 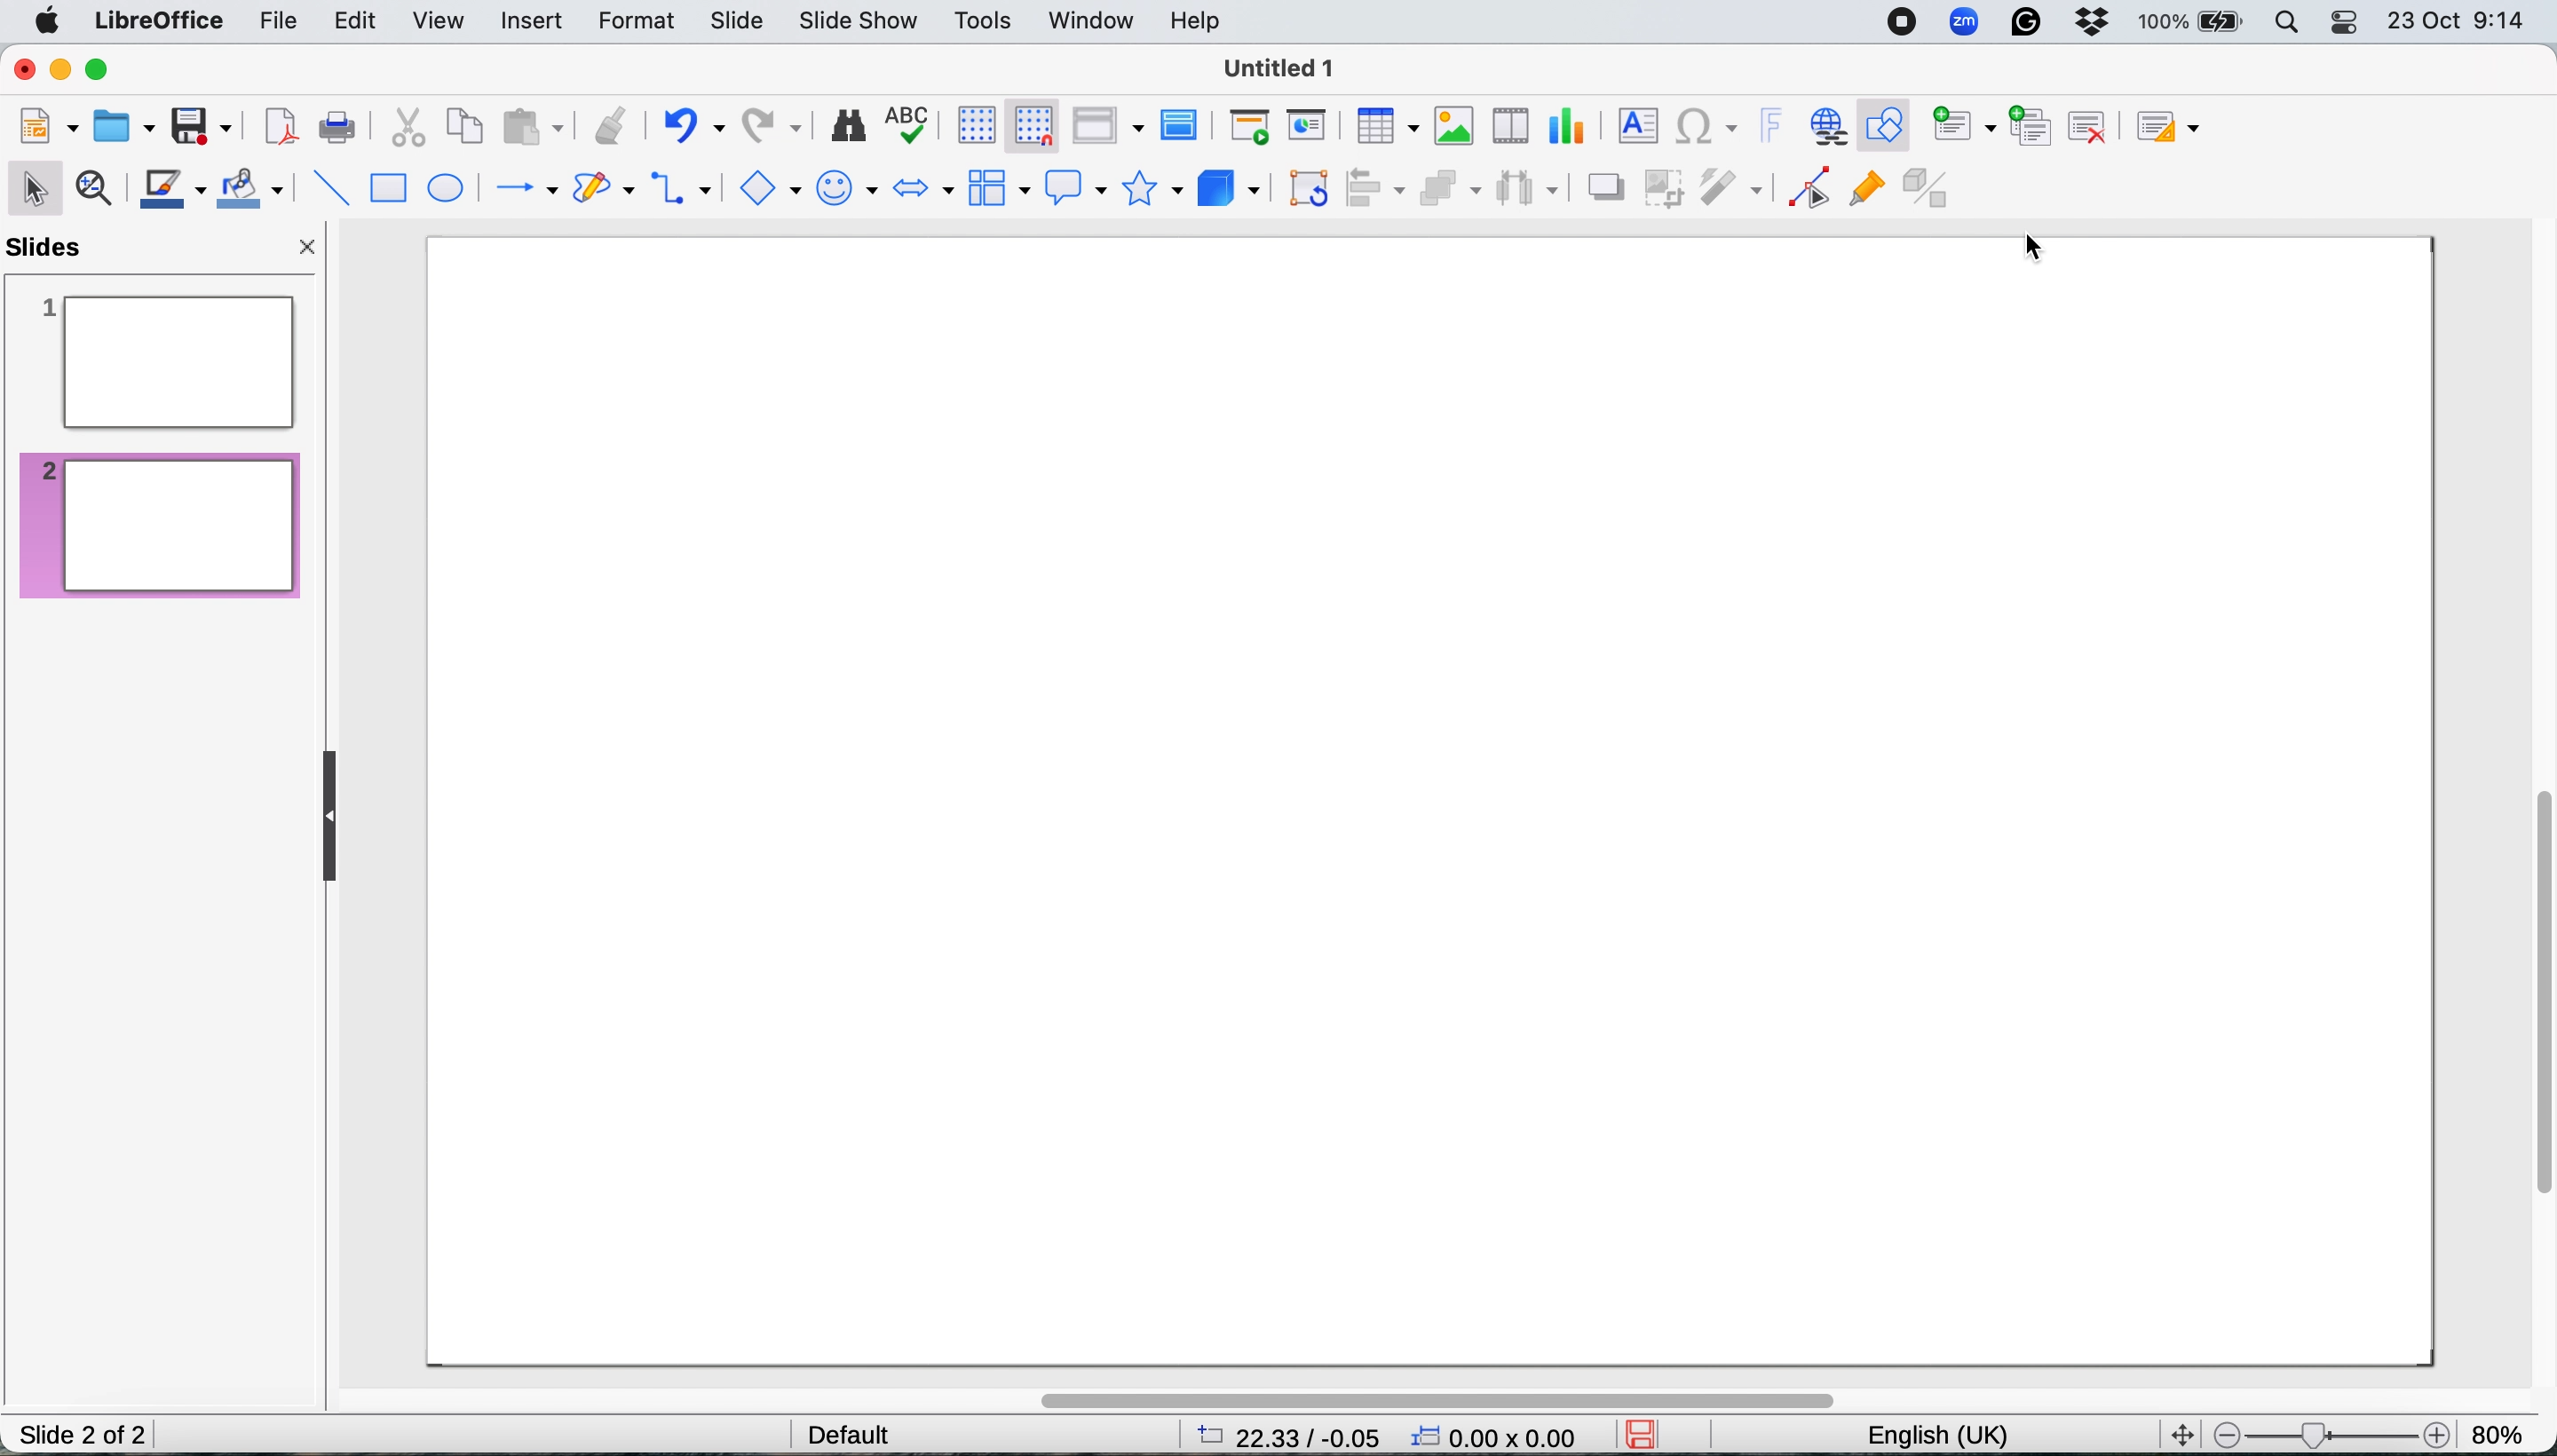 I want to click on save, so click(x=199, y=126).